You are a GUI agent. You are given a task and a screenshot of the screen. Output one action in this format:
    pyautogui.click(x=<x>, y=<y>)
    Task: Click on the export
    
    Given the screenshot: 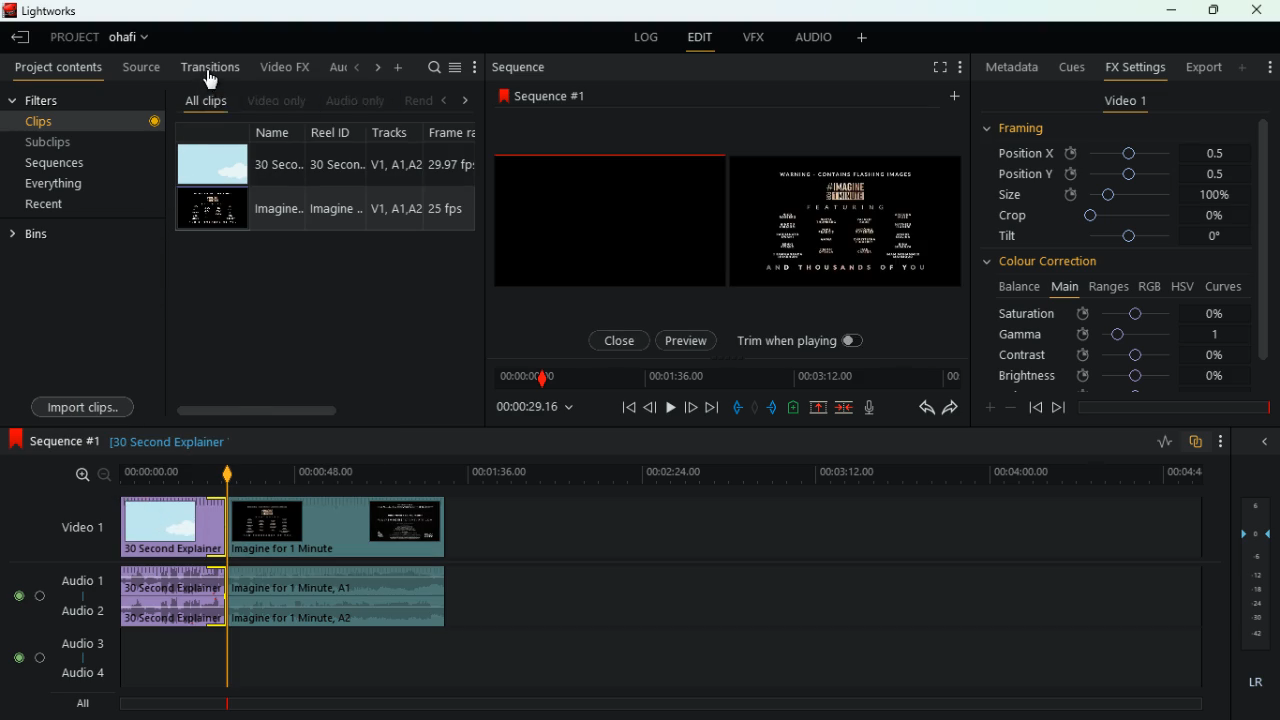 What is the action you would take?
    pyautogui.click(x=1202, y=68)
    